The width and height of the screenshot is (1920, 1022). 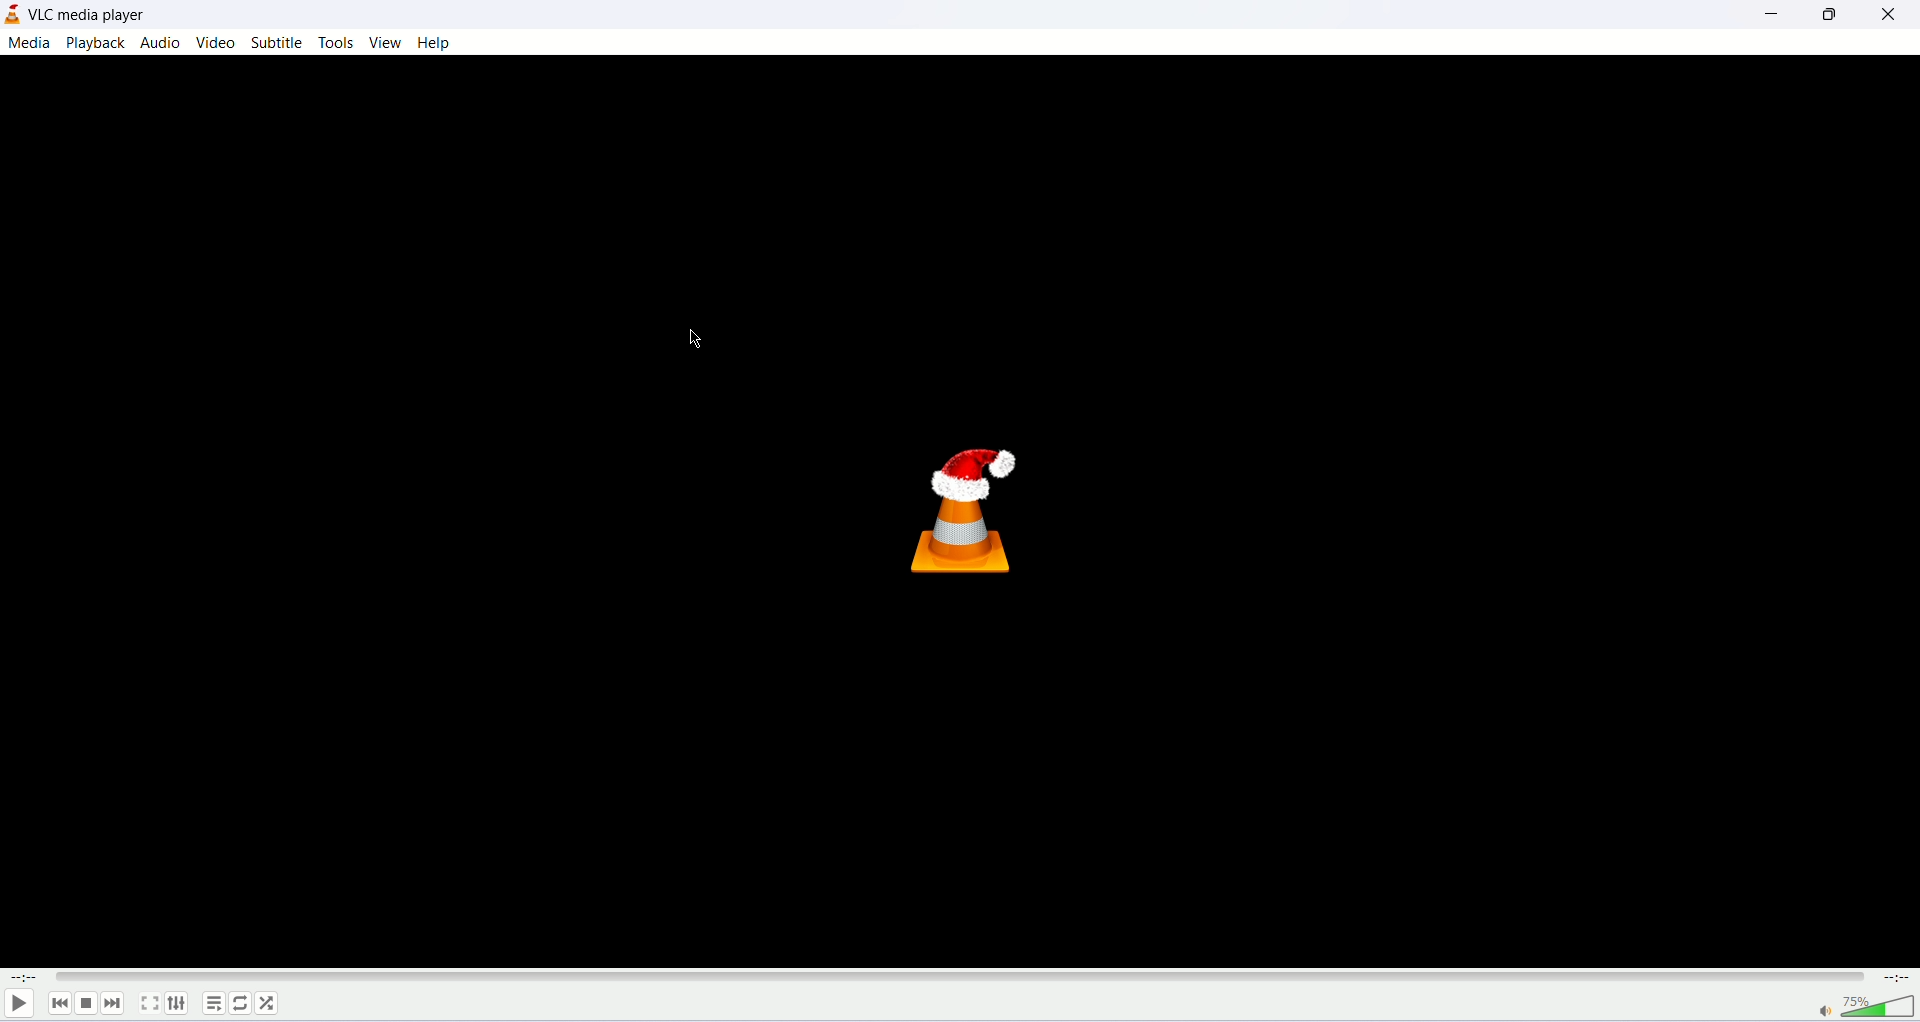 What do you see at coordinates (1901, 978) in the screenshot?
I see `total time` at bounding box center [1901, 978].